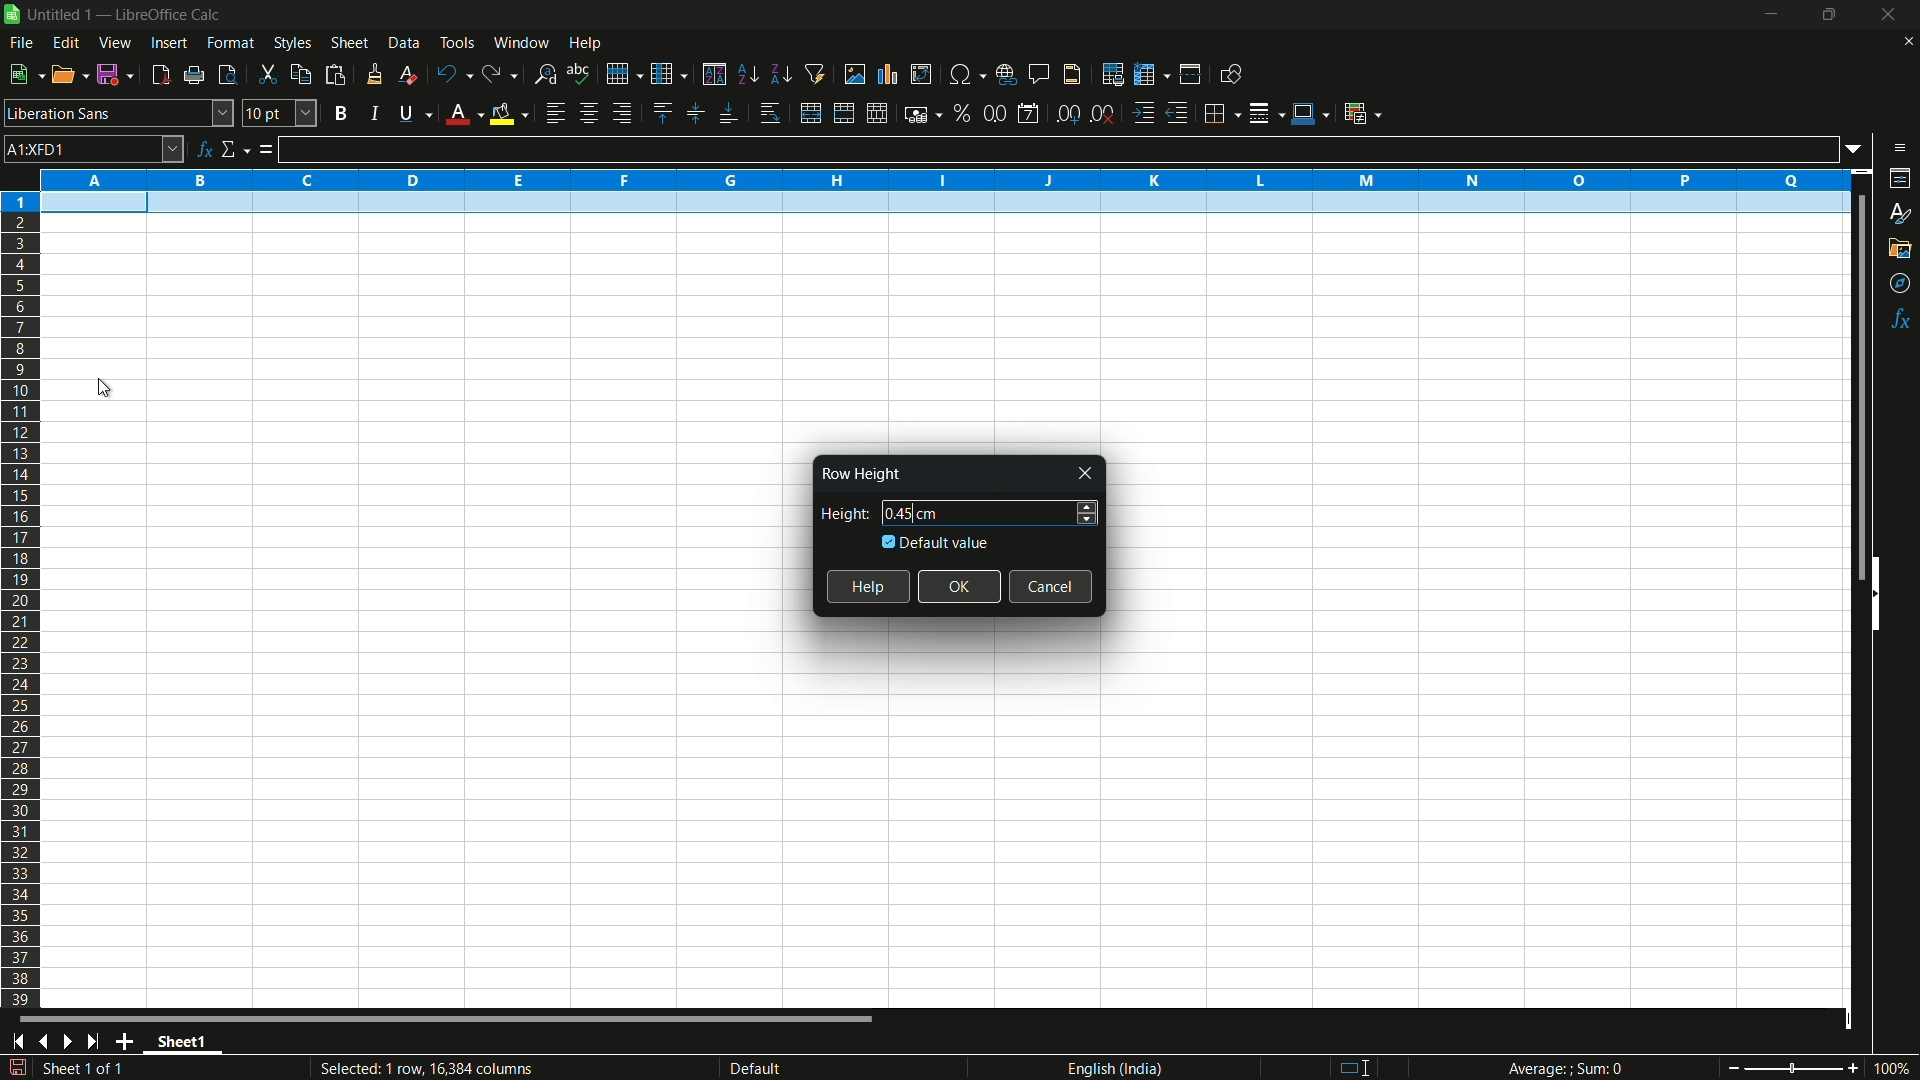 This screenshot has width=1920, height=1080. Describe the element at coordinates (1829, 15) in the screenshot. I see `maximize or restore` at that location.